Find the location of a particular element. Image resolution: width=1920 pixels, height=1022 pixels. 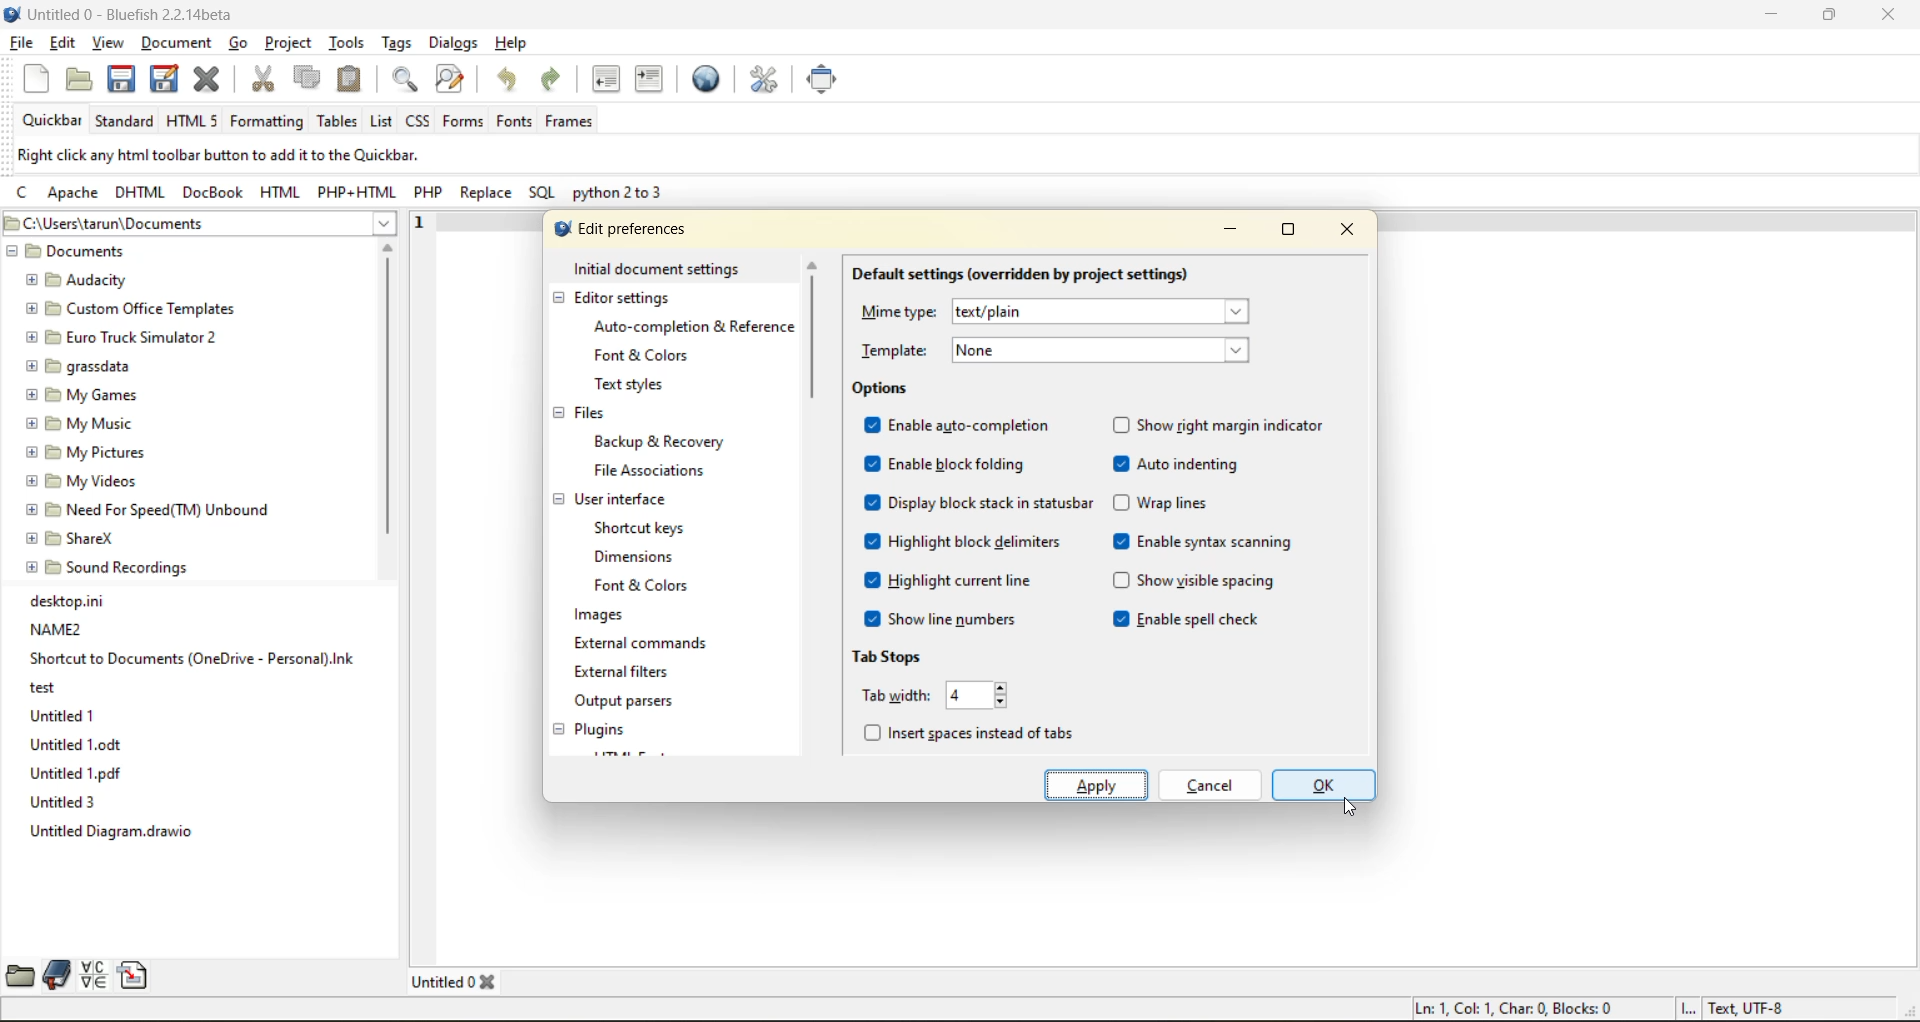

maximize is located at coordinates (1828, 18).